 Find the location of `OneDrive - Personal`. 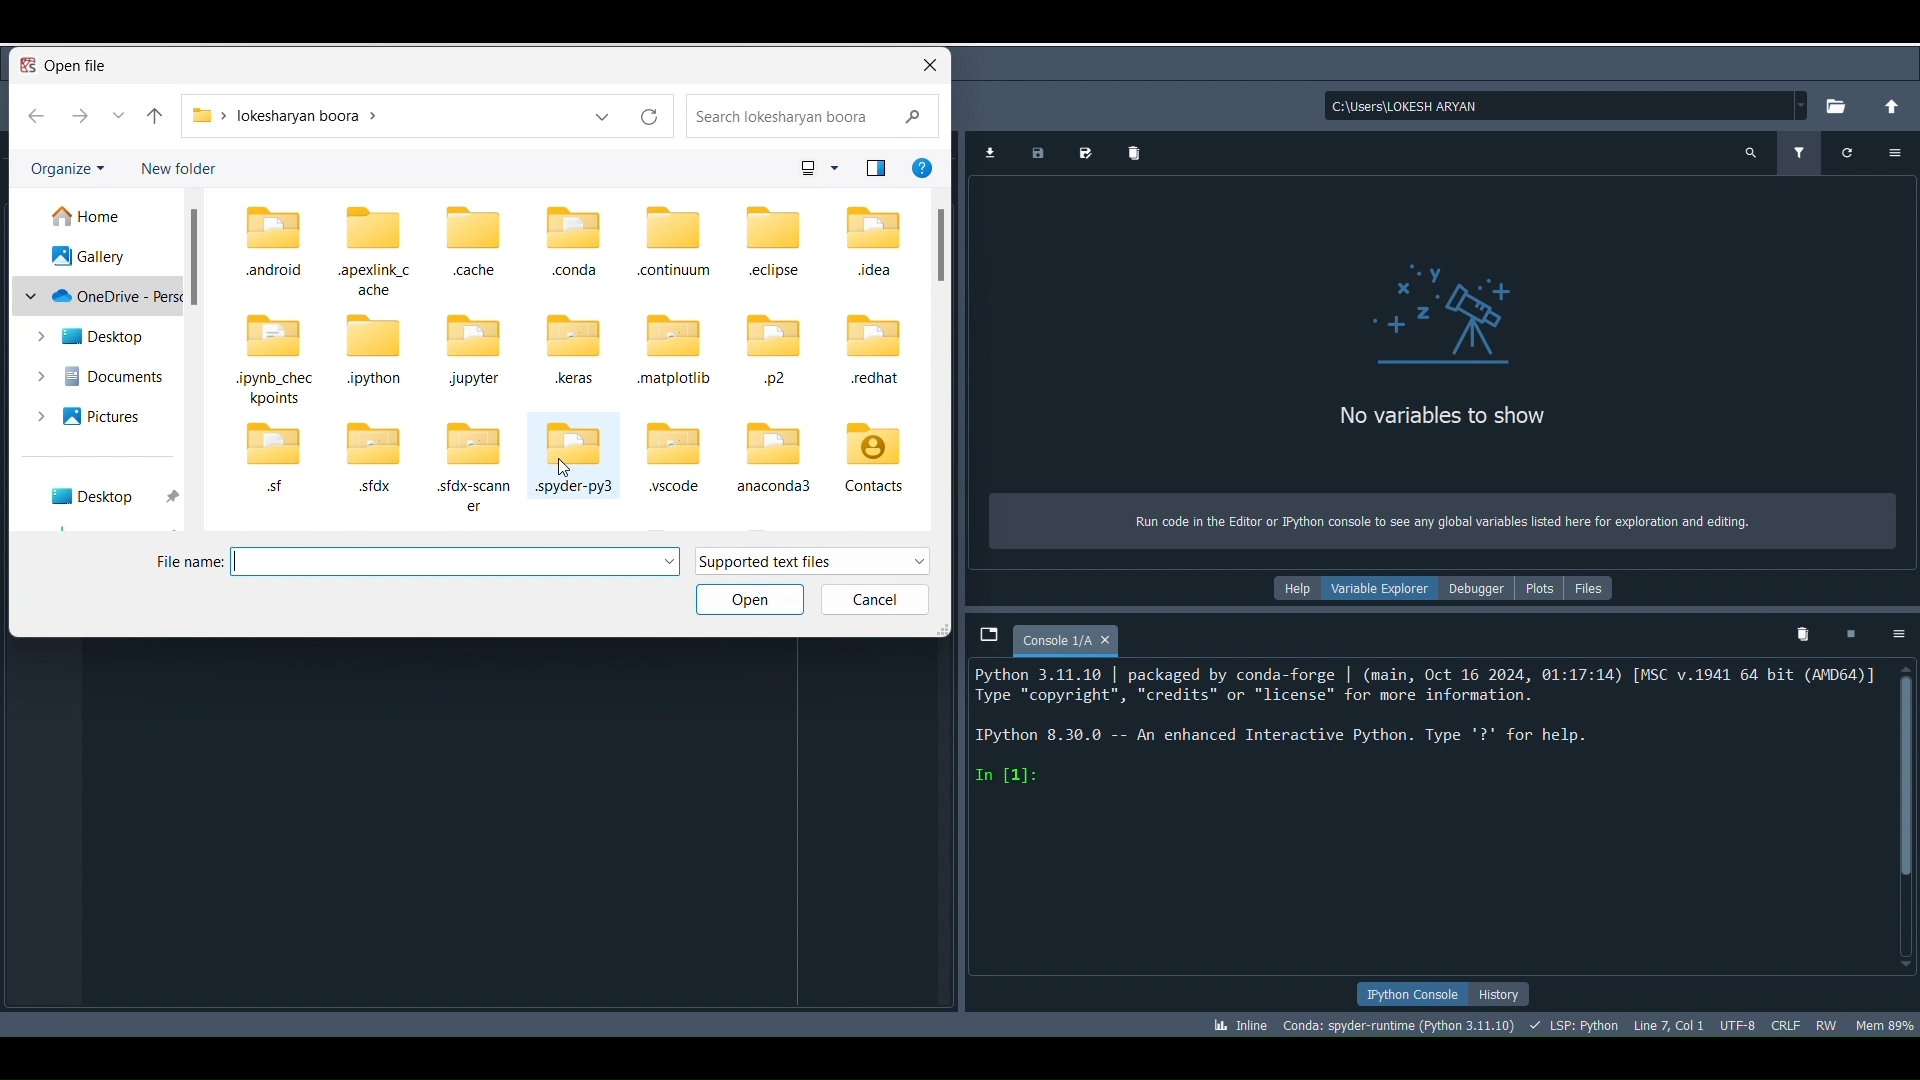

OneDrive - Personal is located at coordinates (109, 296).